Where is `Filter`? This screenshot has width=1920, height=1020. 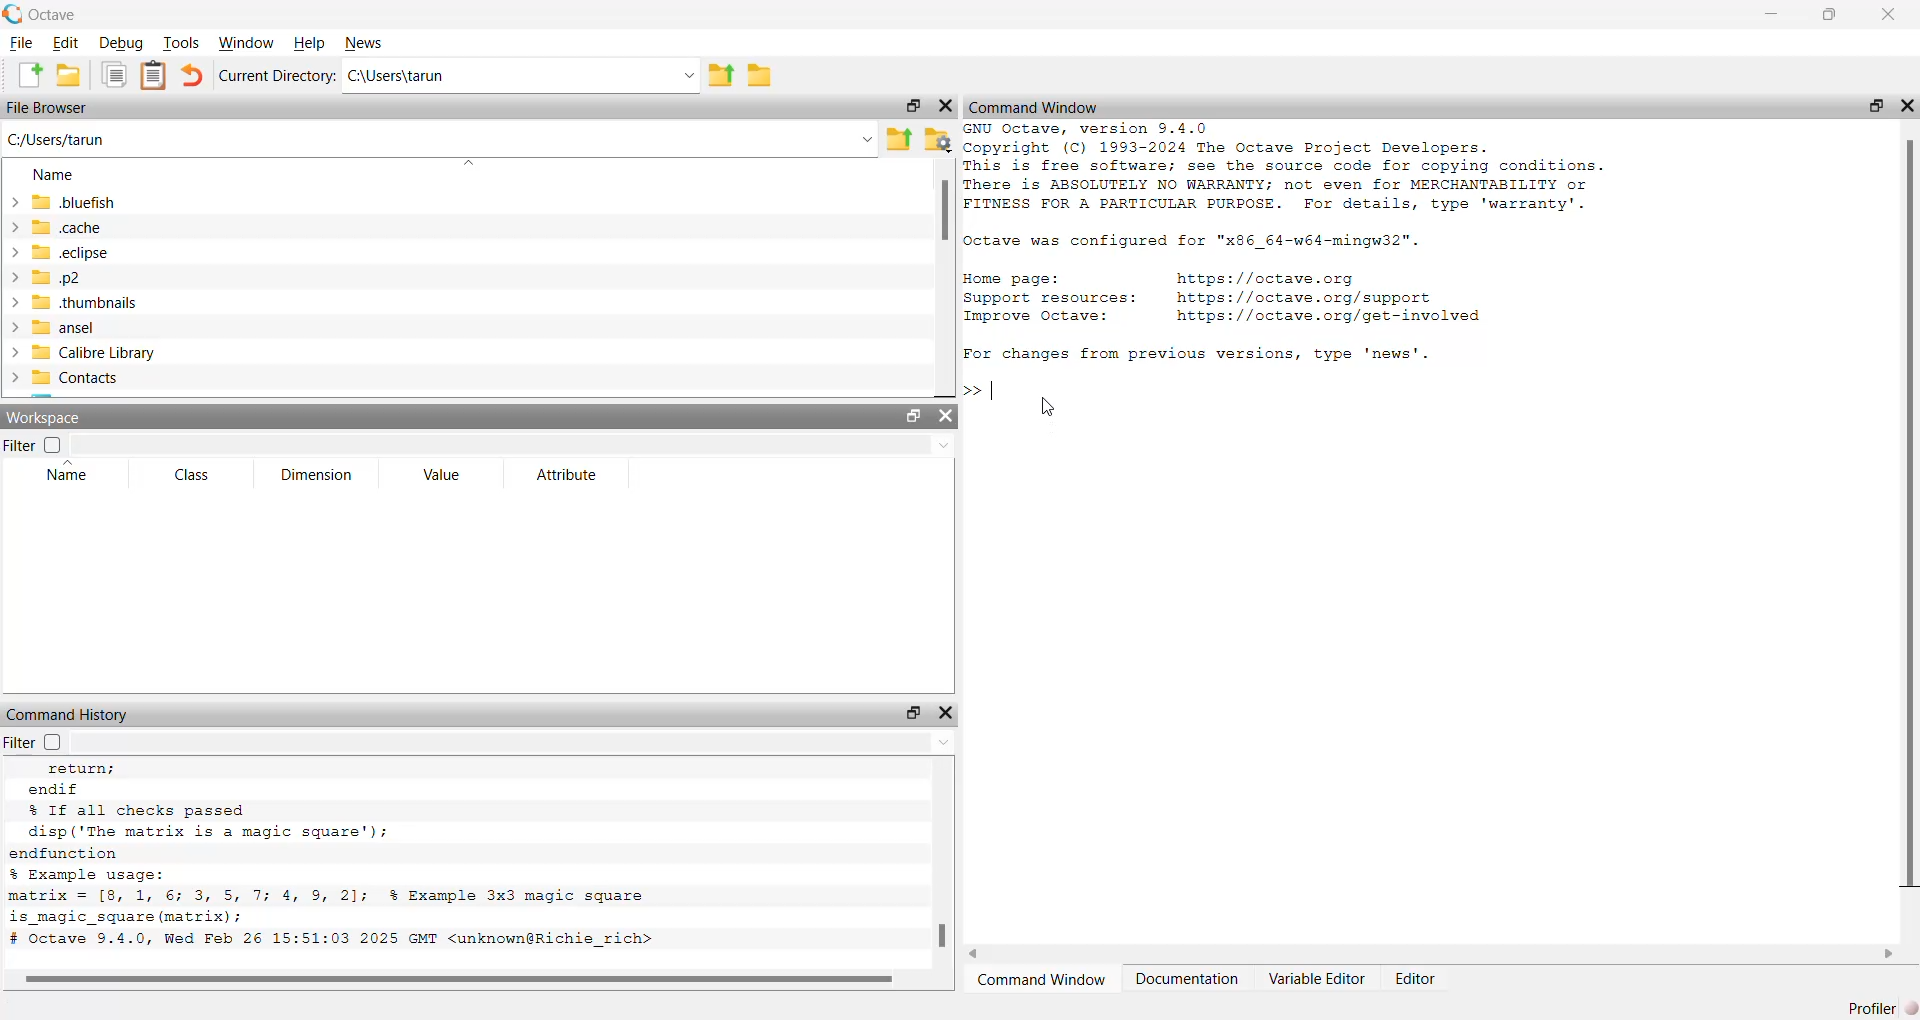 Filter is located at coordinates (41, 741).